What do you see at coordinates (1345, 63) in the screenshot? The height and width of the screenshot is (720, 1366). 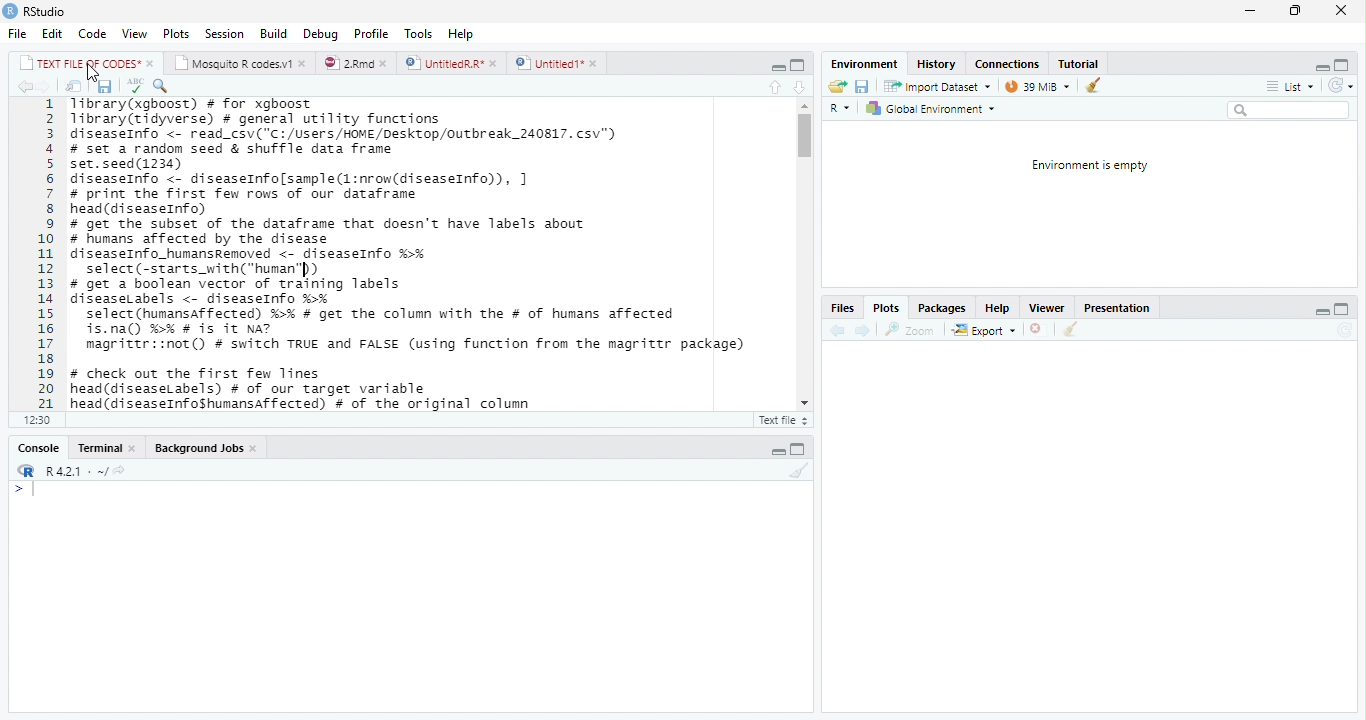 I see `Maximize` at bounding box center [1345, 63].